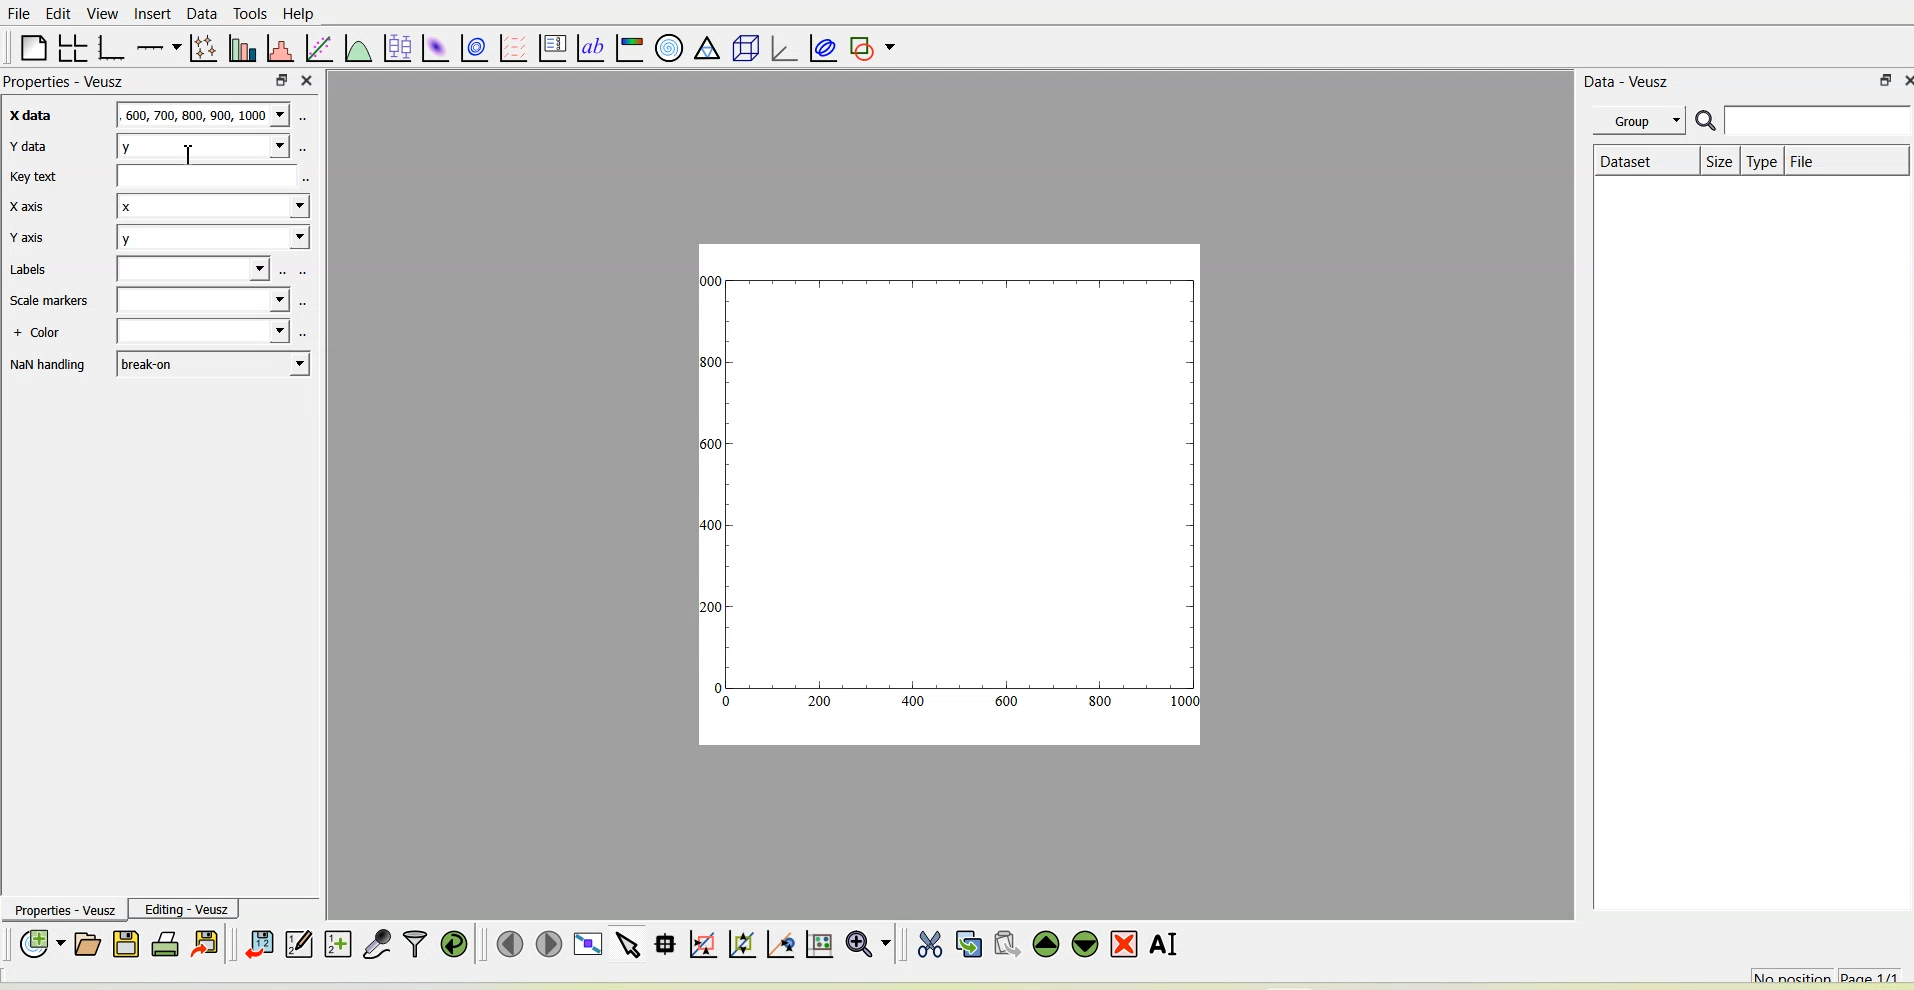  I want to click on View, so click(99, 14).